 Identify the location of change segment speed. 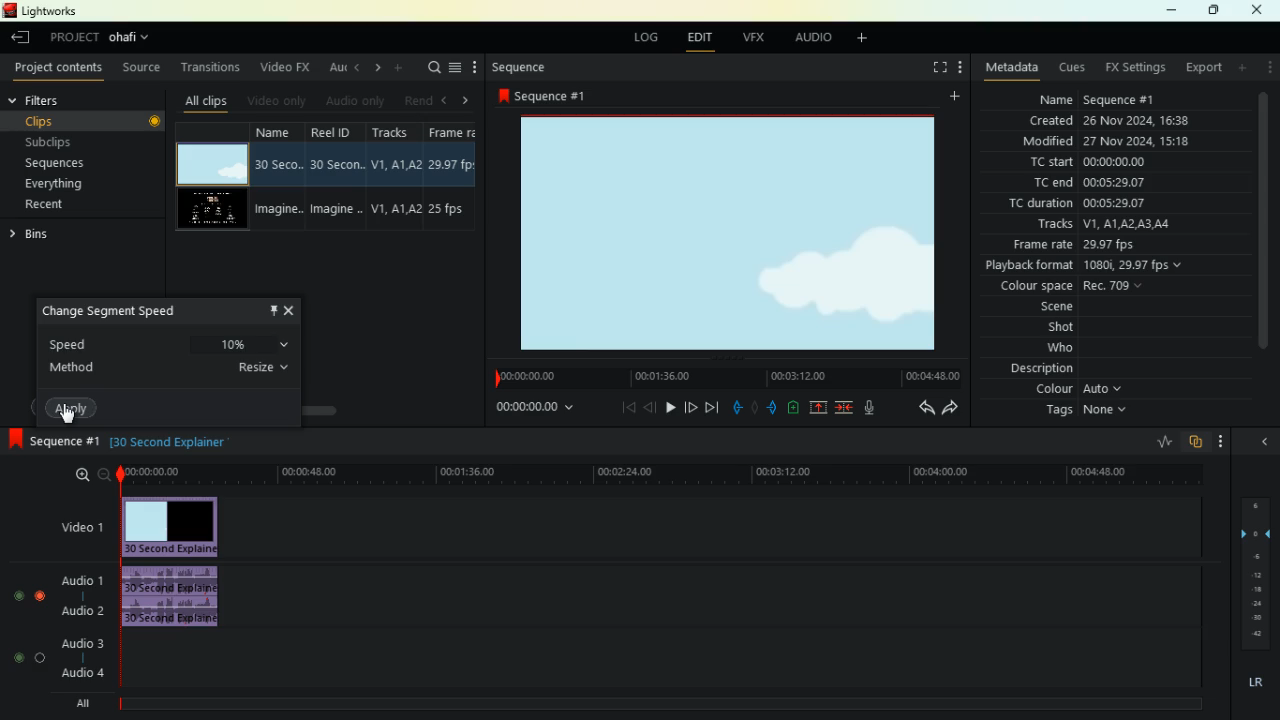
(123, 311).